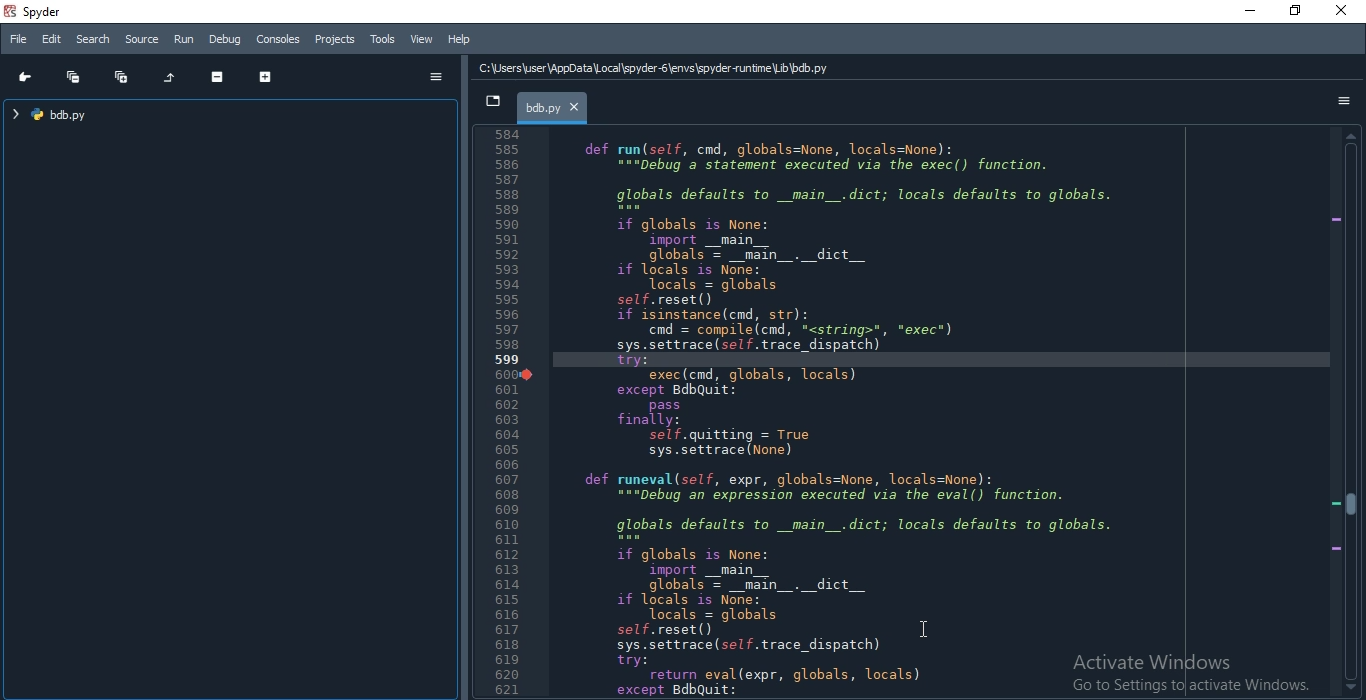  What do you see at coordinates (494, 102) in the screenshot?
I see `dropdown` at bounding box center [494, 102].